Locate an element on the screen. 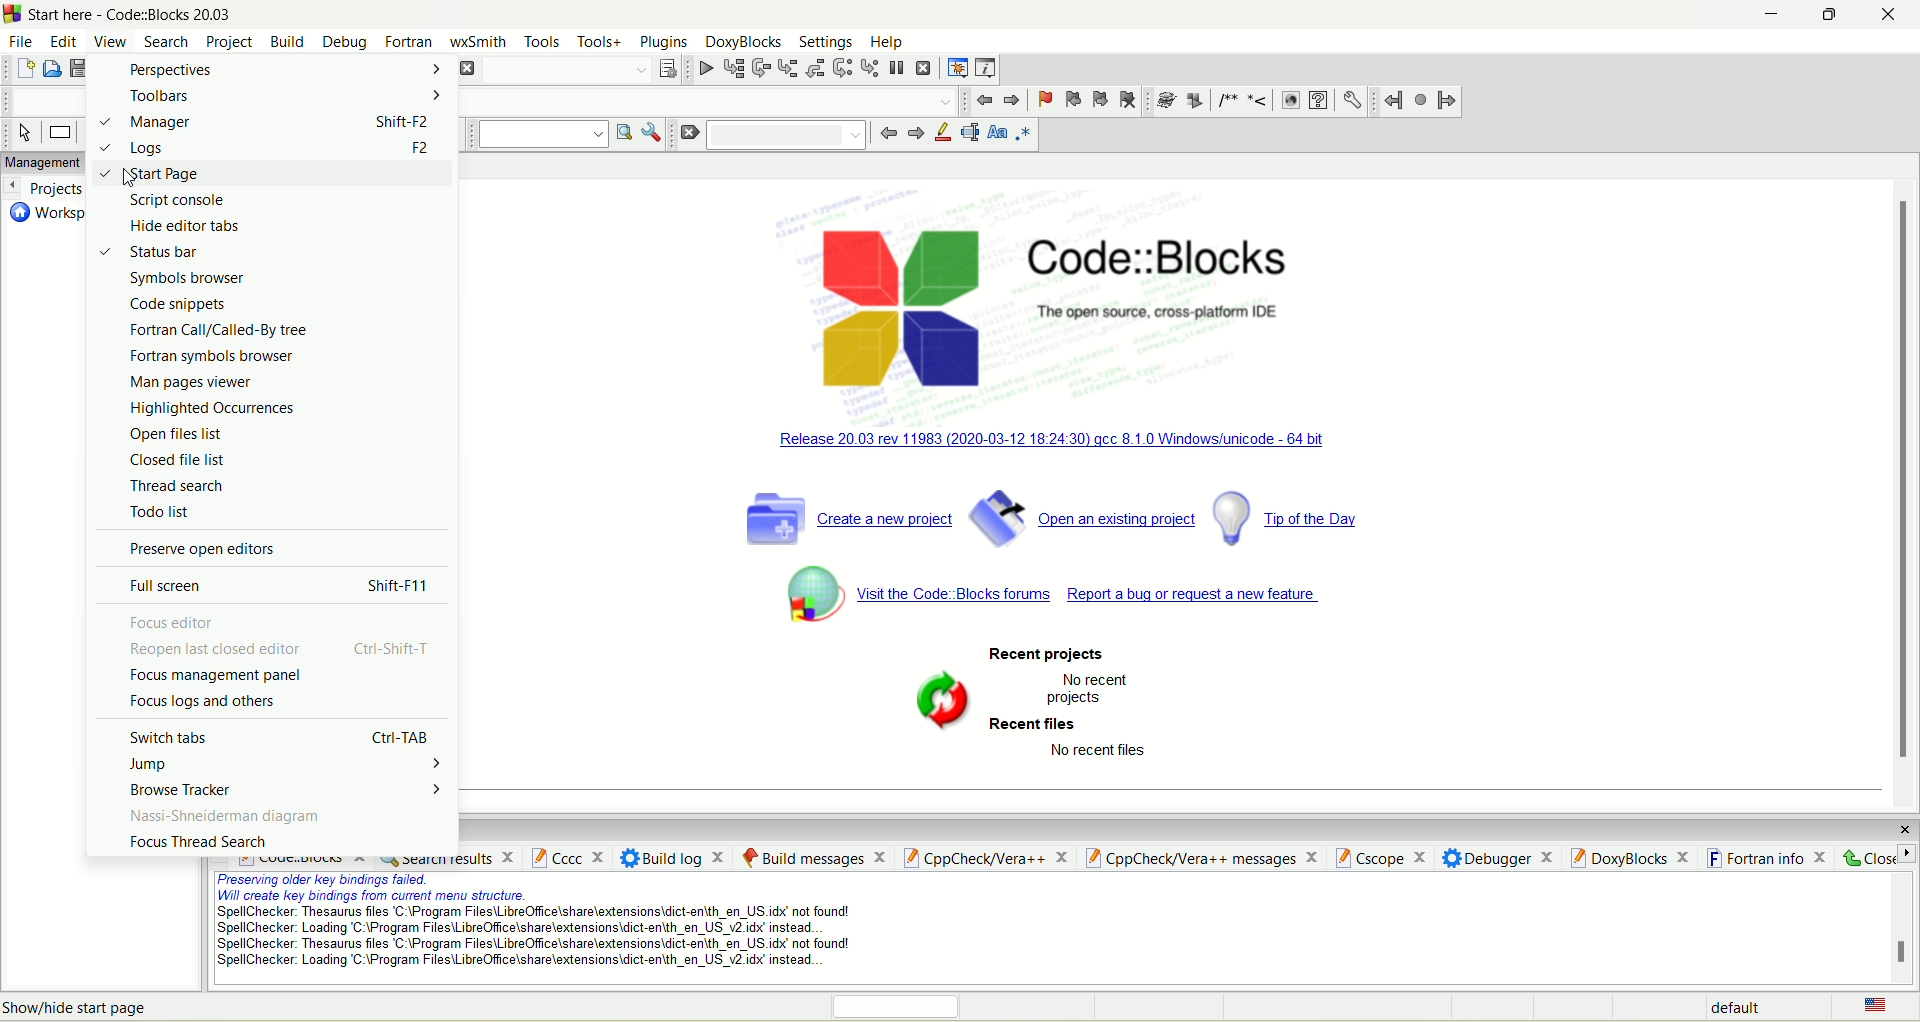 The height and width of the screenshot is (1022, 1920). debug is located at coordinates (702, 68).